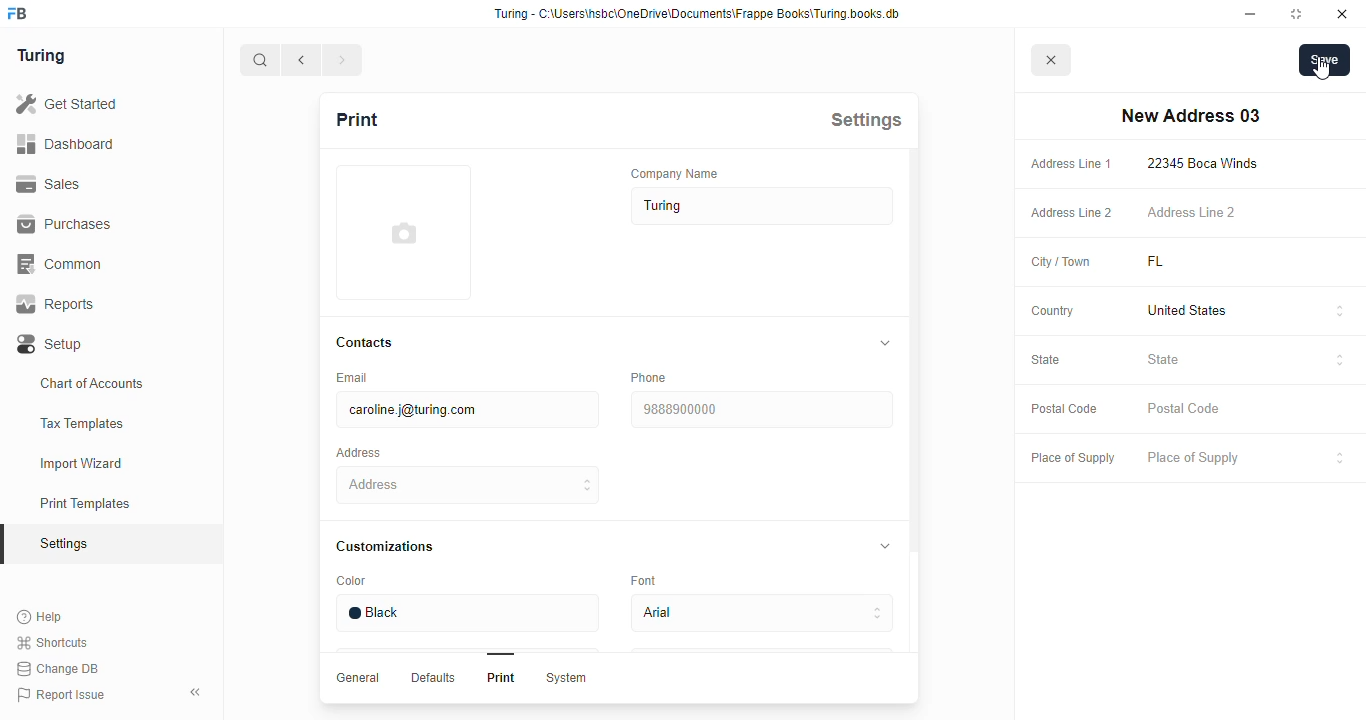 The height and width of the screenshot is (720, 1366). I want to click on customizations, so click(384, 546).